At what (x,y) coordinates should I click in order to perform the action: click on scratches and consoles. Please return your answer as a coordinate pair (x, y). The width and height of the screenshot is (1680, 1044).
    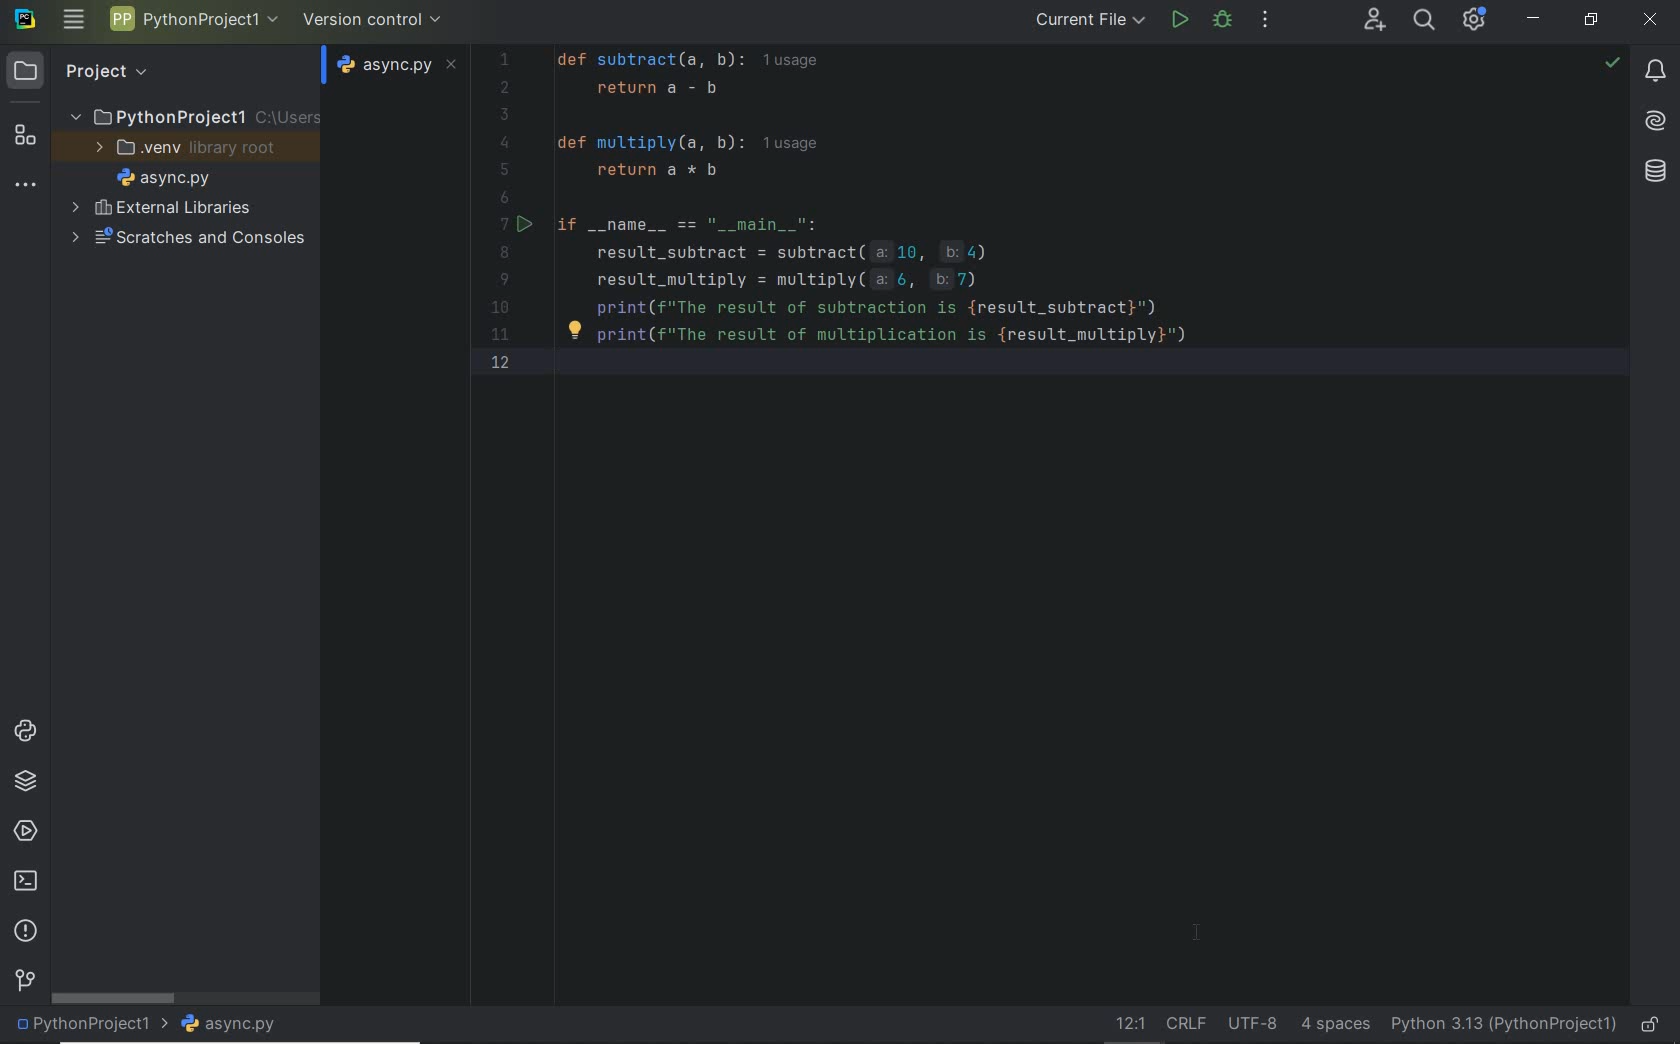
    Looking at the image, I should click on (181, 240).